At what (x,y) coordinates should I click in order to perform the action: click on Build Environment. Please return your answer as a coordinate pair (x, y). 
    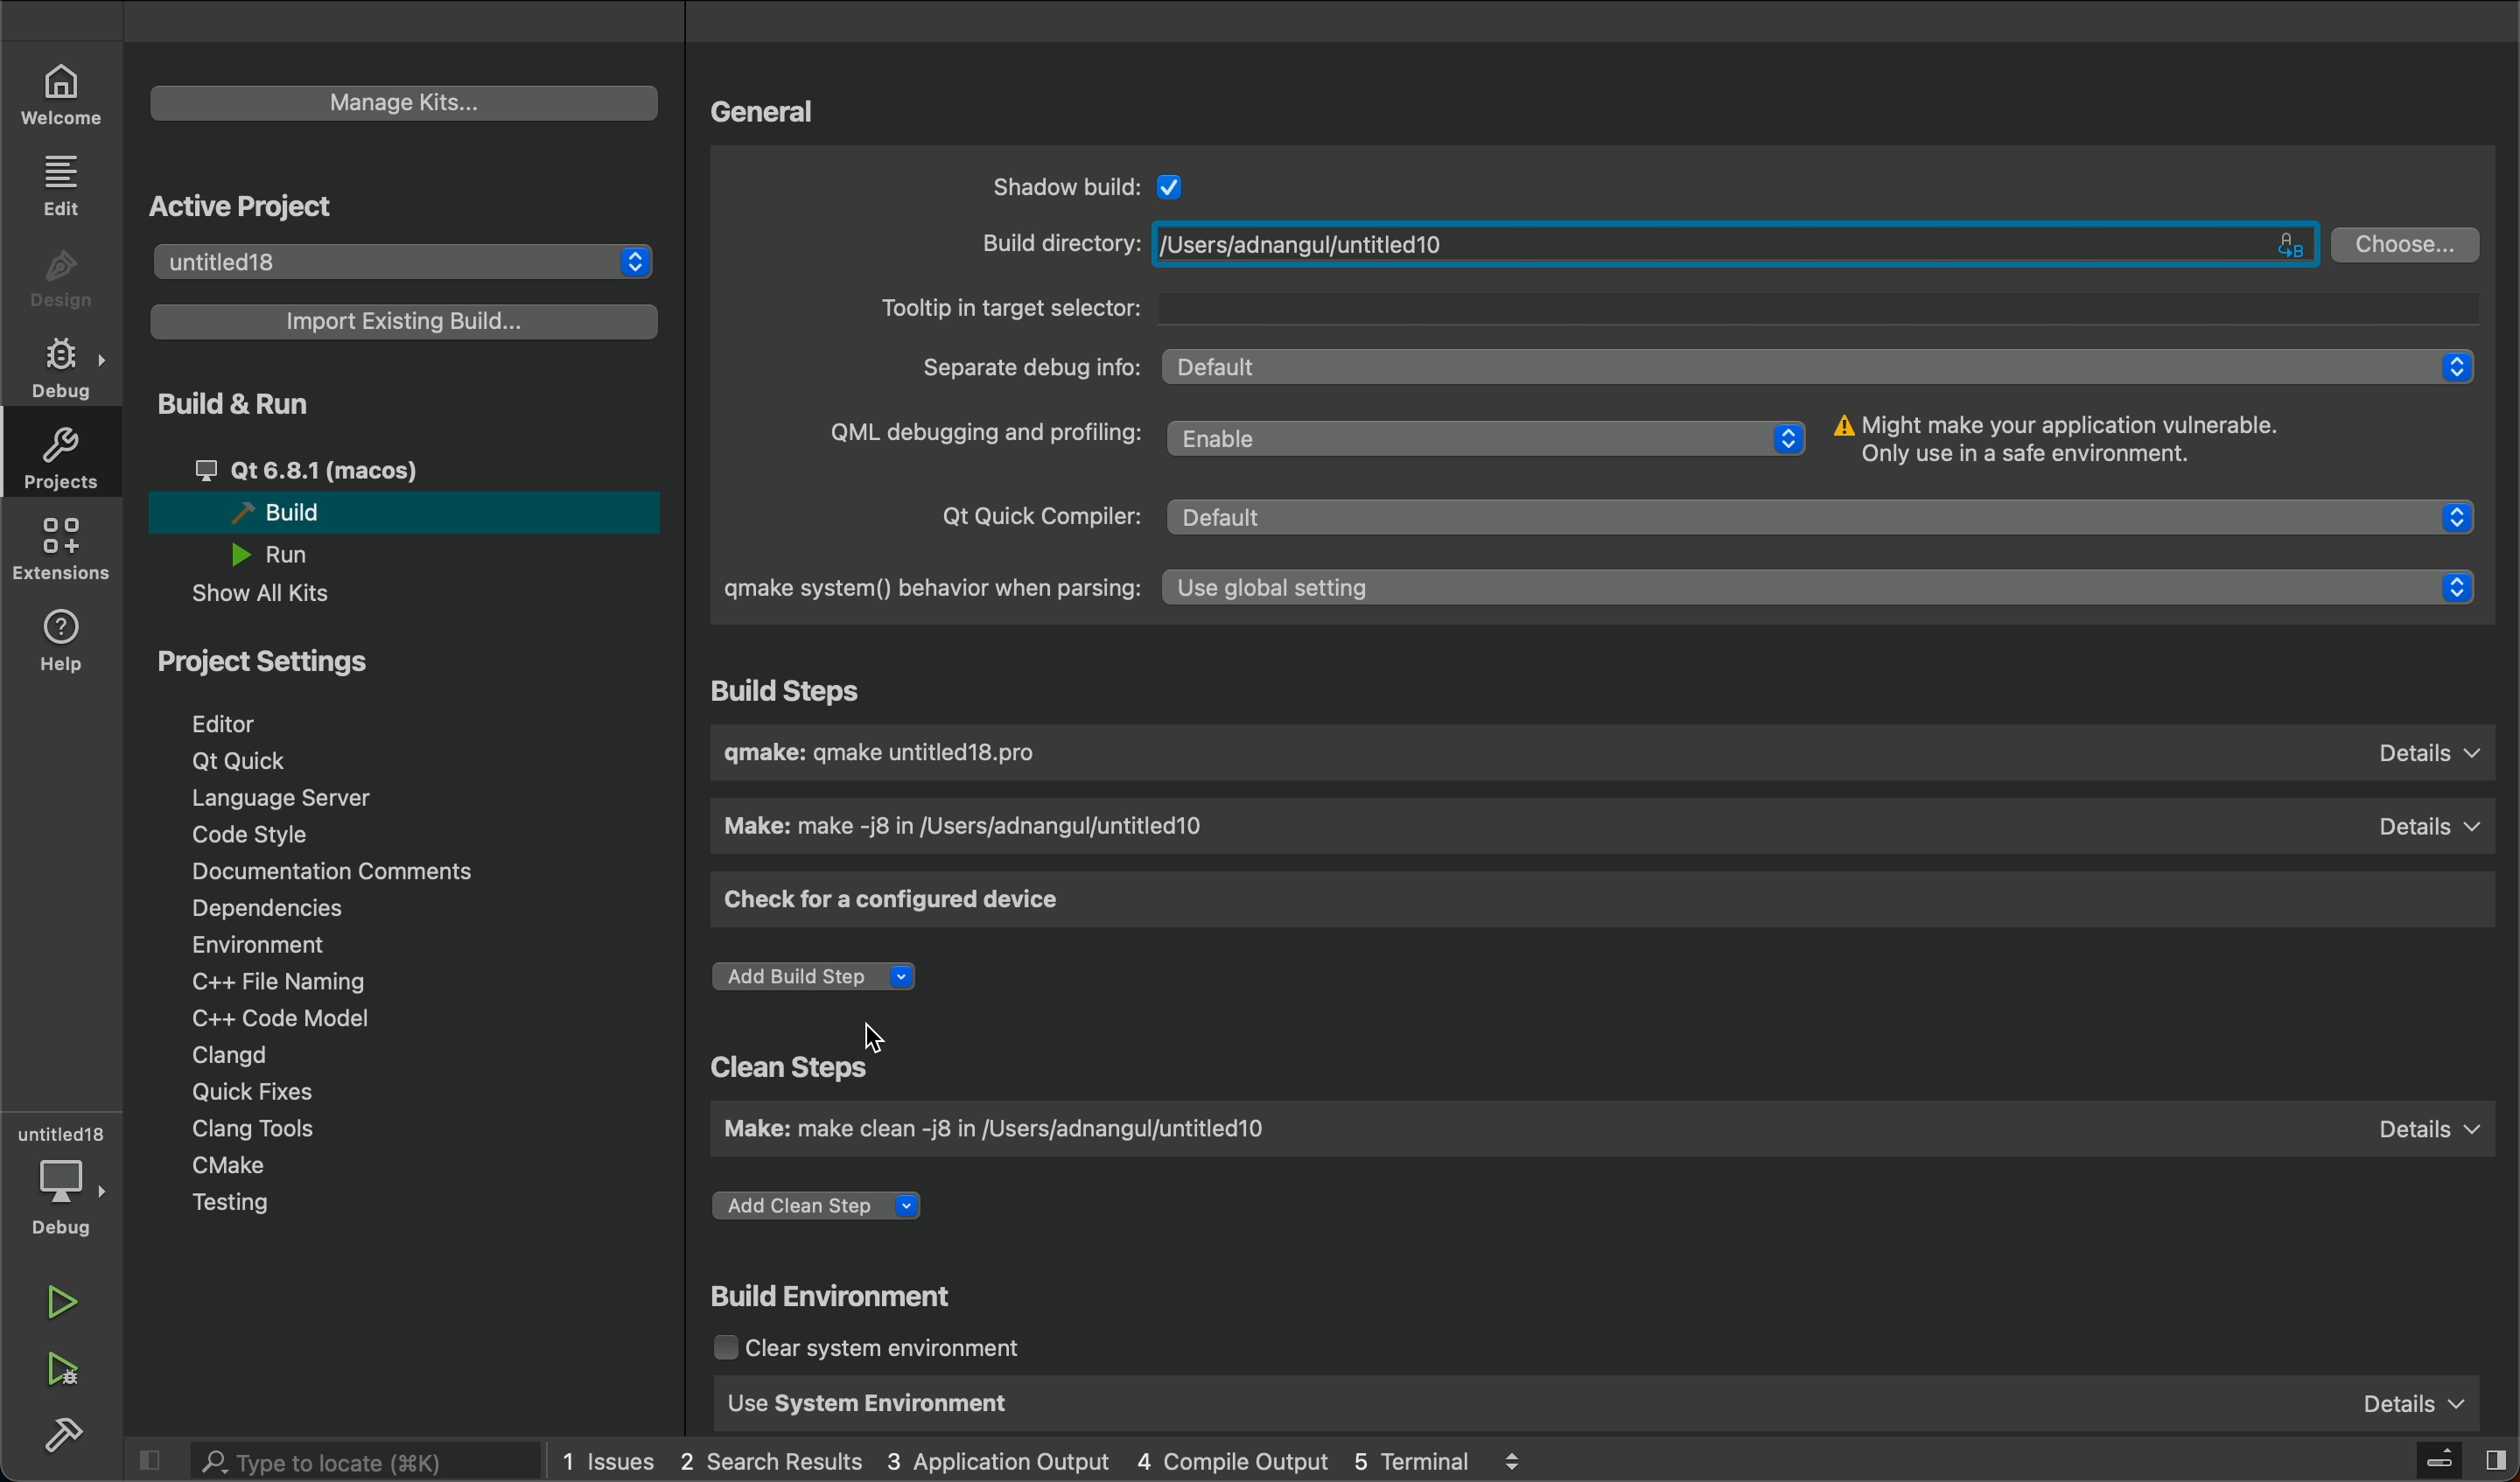
    Looking at the image, I should click on (830, 1296).